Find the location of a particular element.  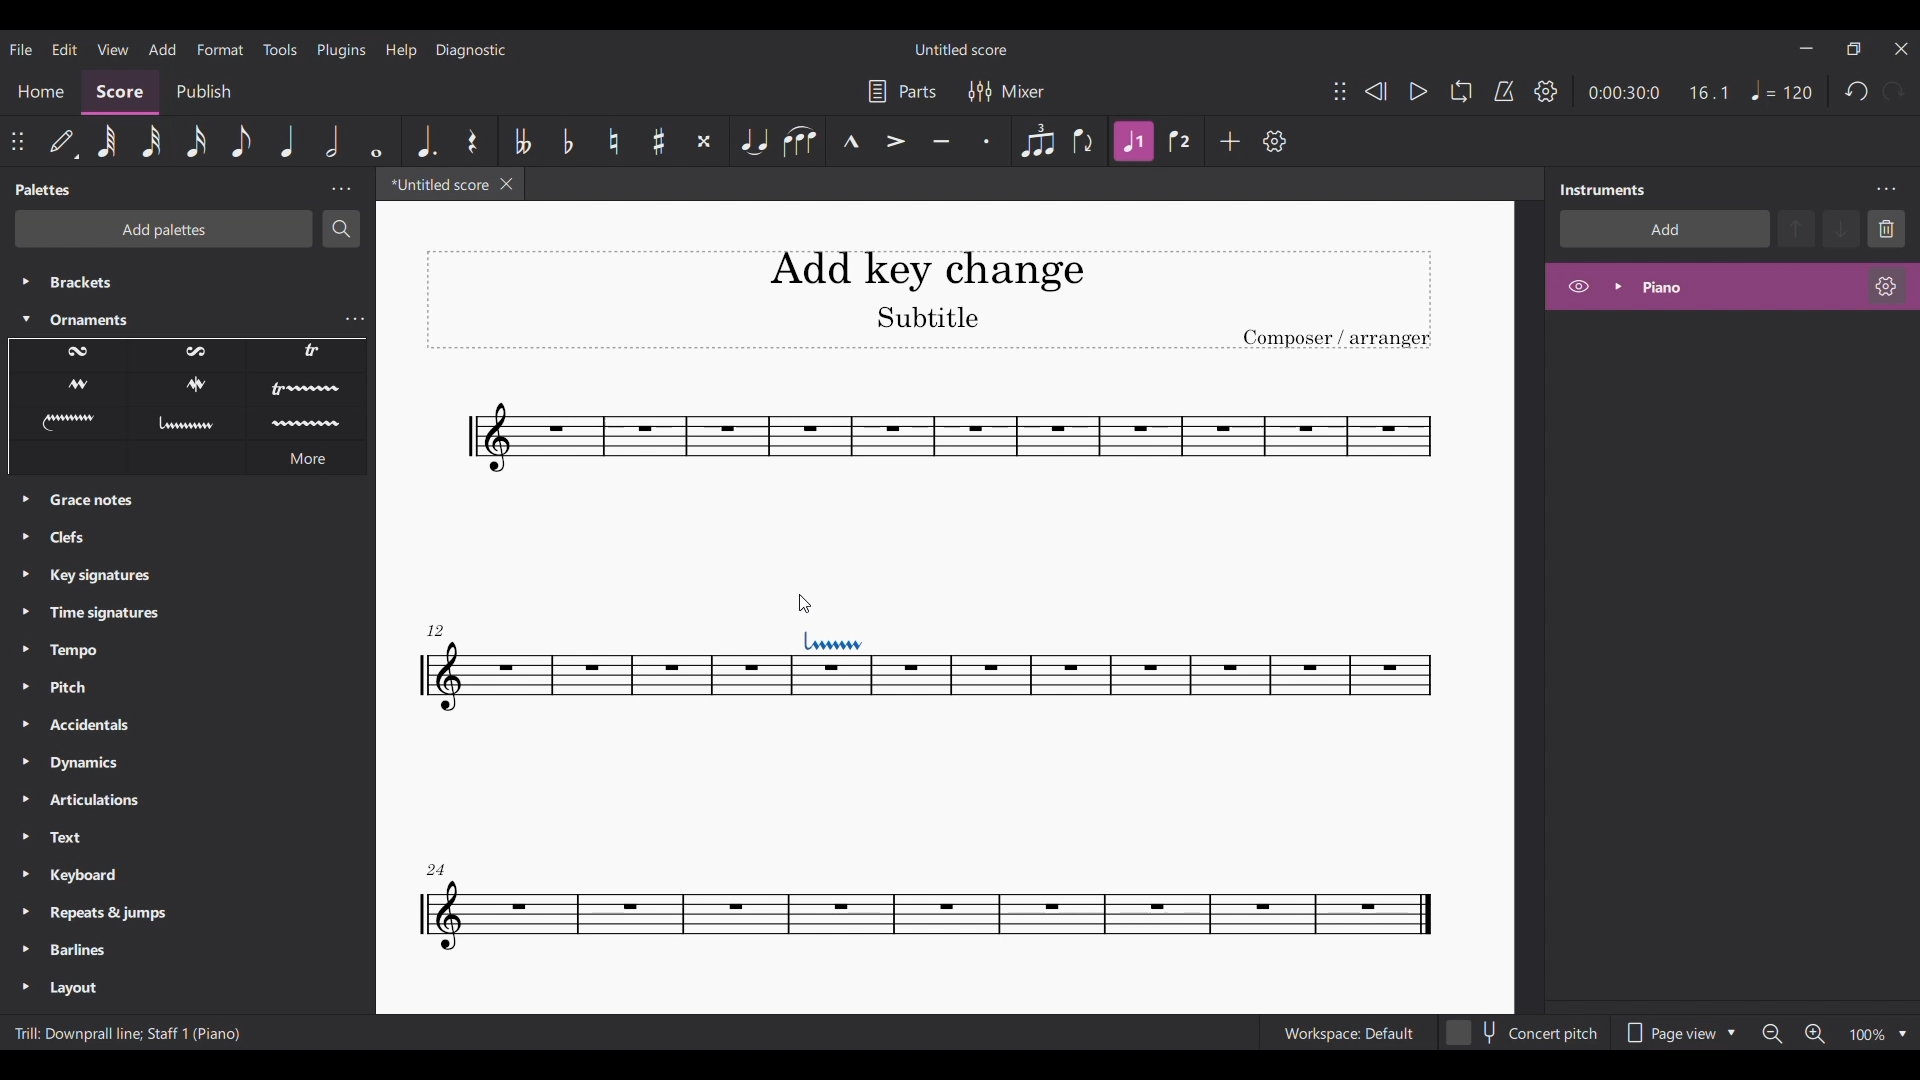

Redo is located at coordinates (1893, 92).